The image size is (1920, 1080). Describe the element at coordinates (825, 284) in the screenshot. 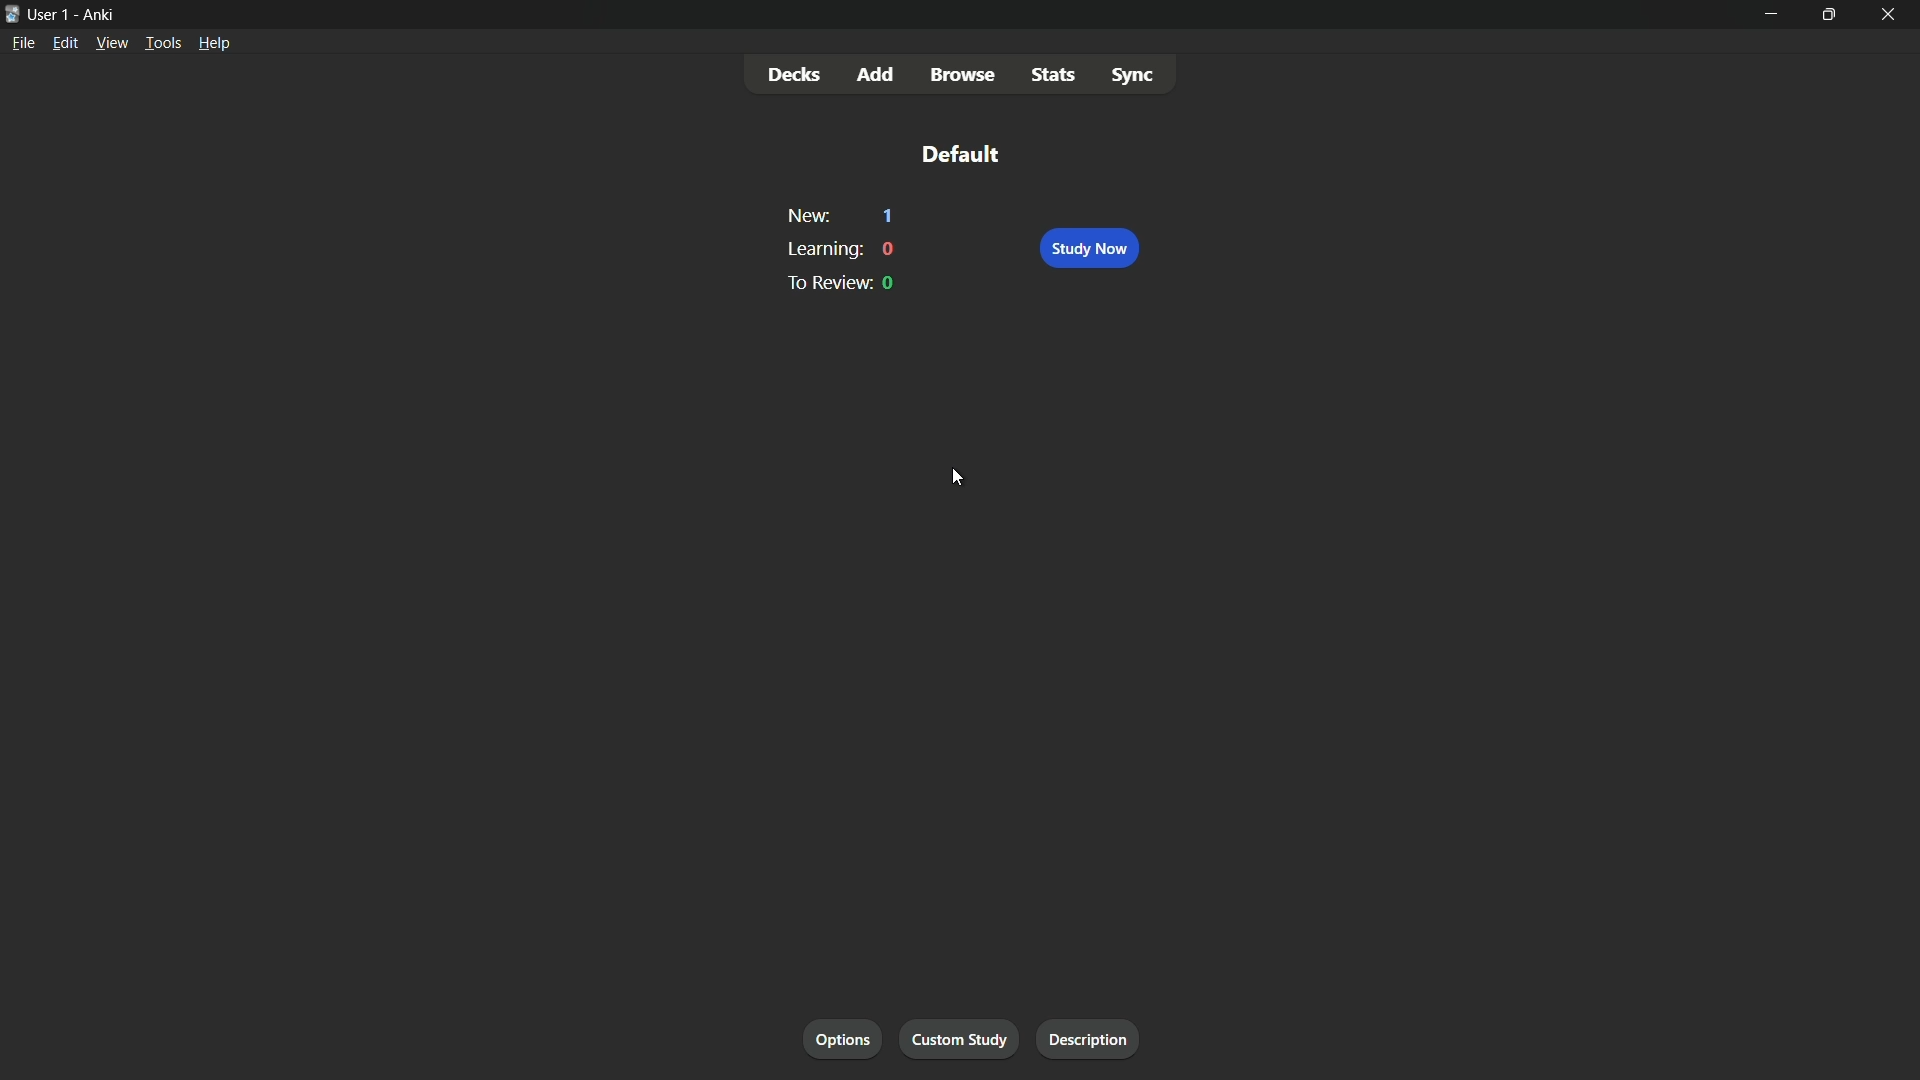

I see `to preview` at that location.